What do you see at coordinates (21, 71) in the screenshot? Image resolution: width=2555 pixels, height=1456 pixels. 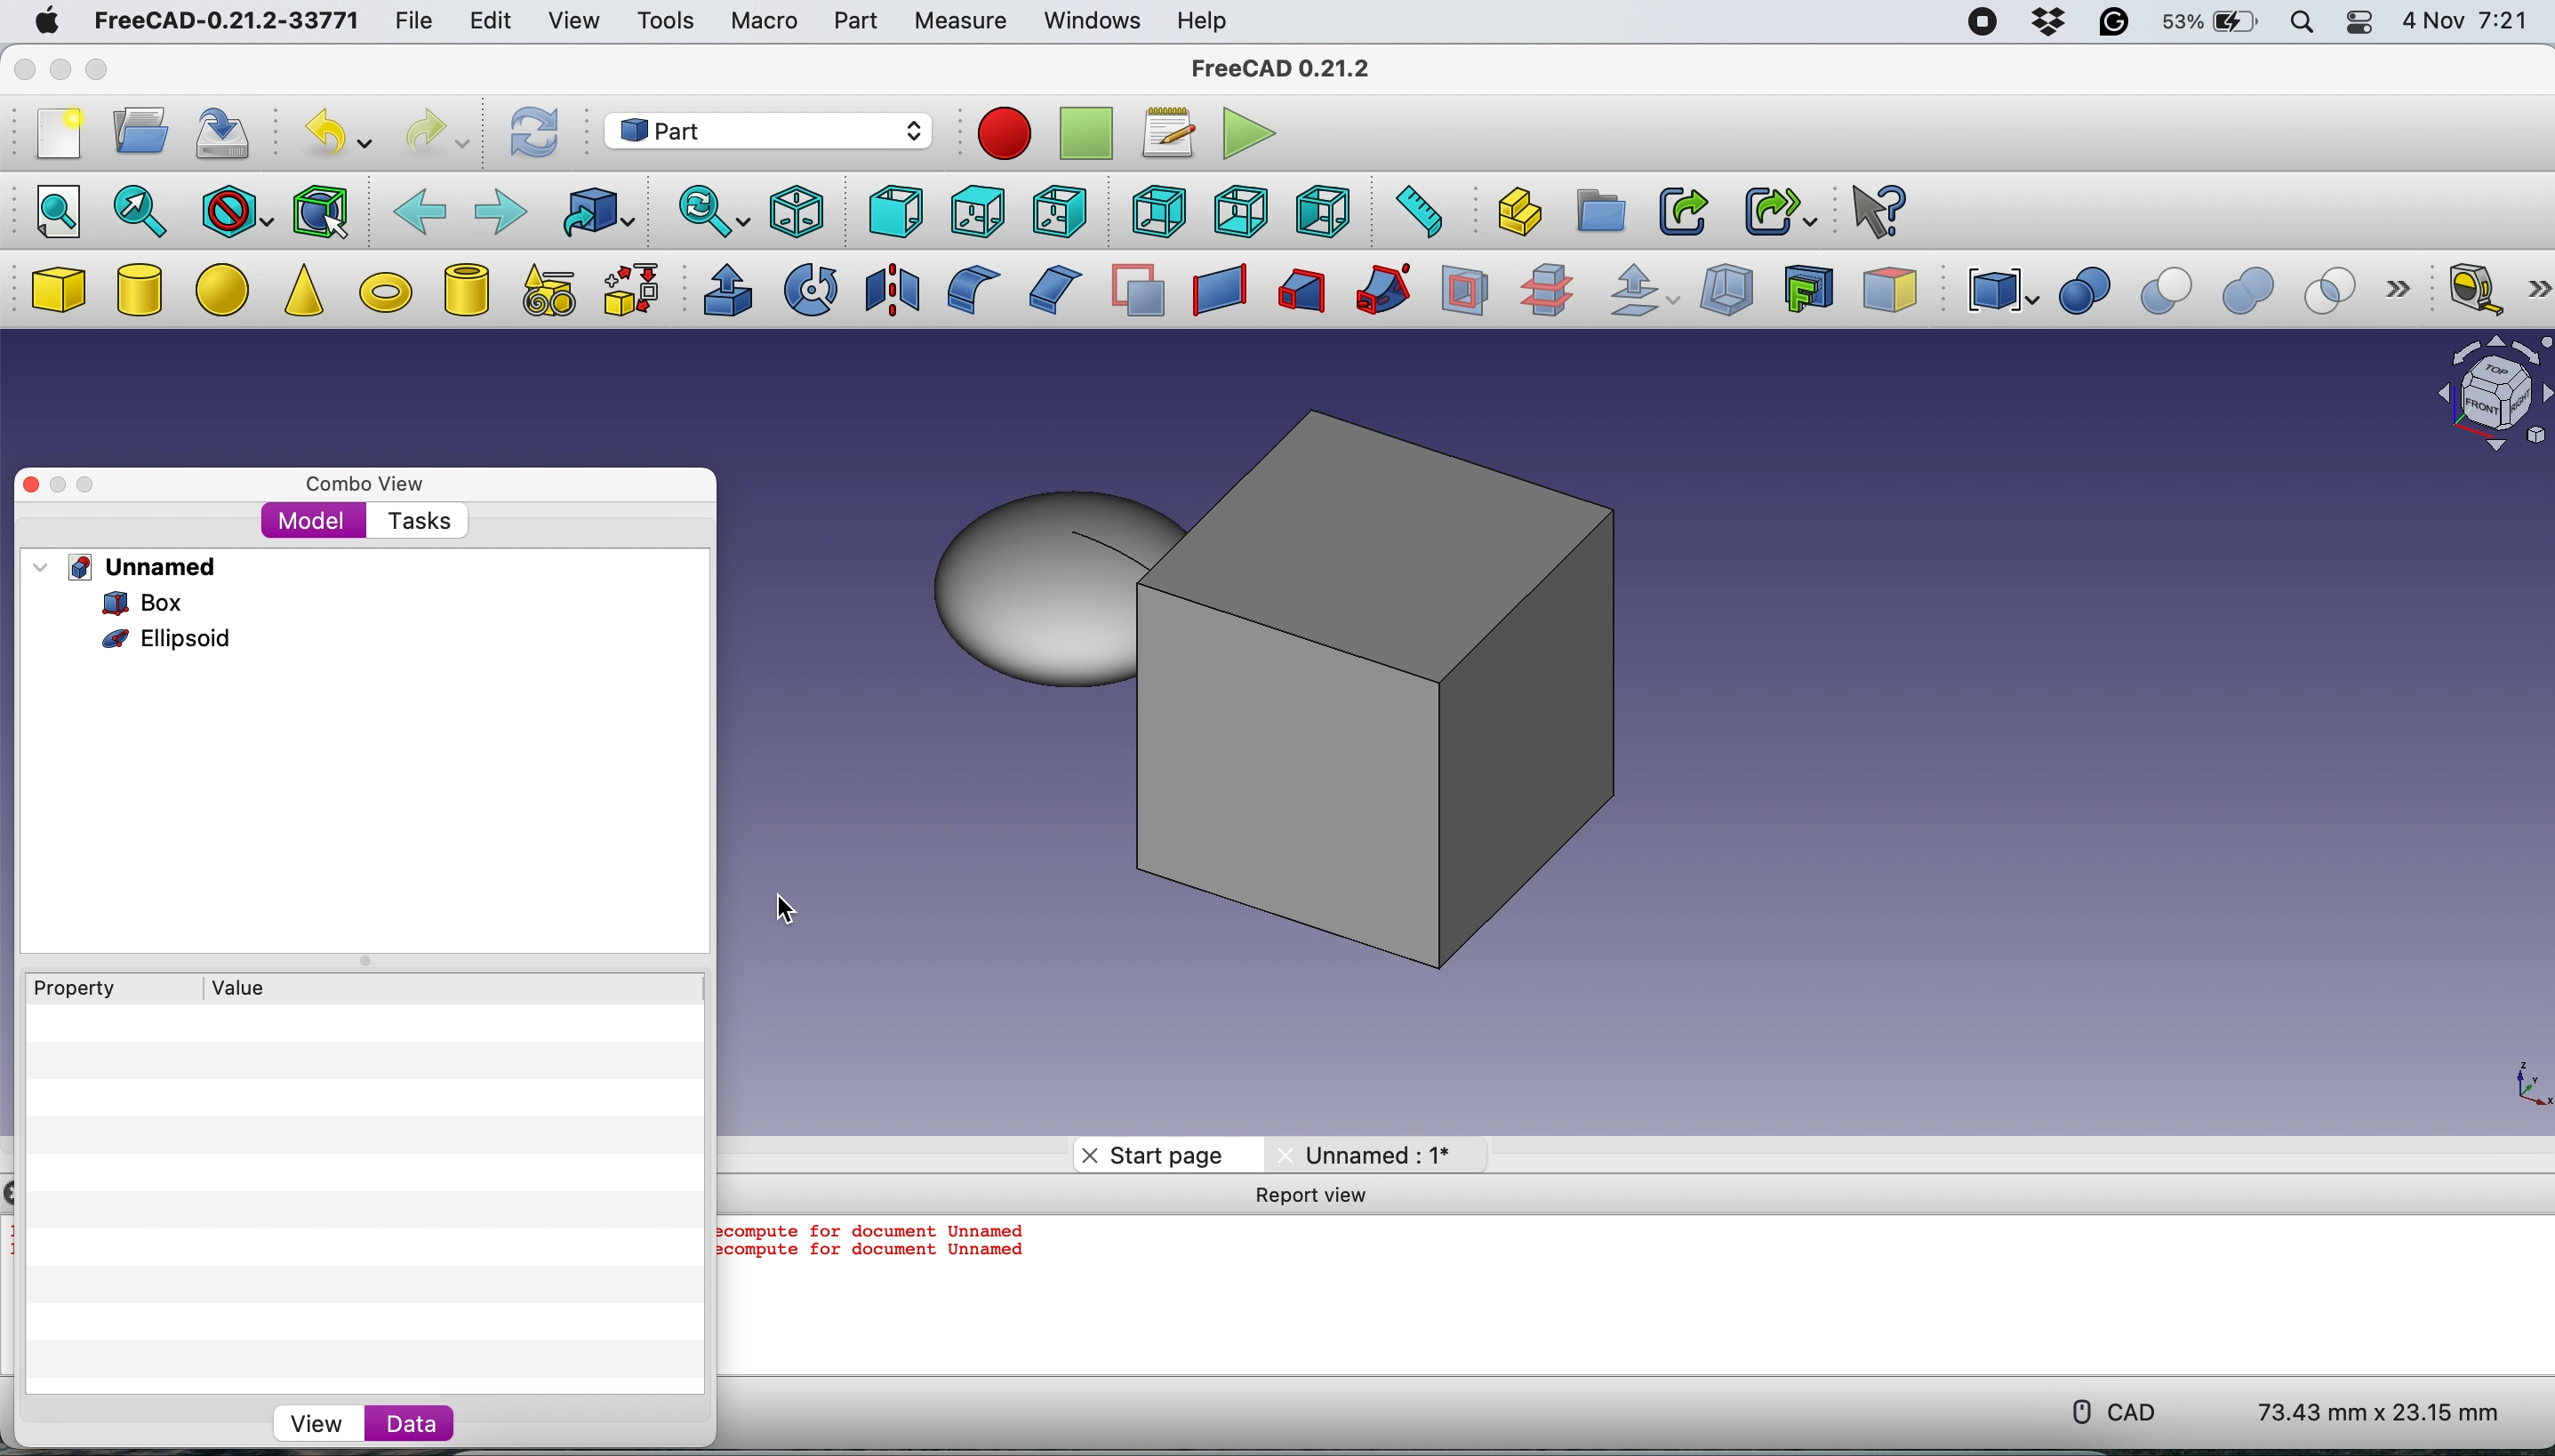 I see `close` at bounding box center [21, 71].